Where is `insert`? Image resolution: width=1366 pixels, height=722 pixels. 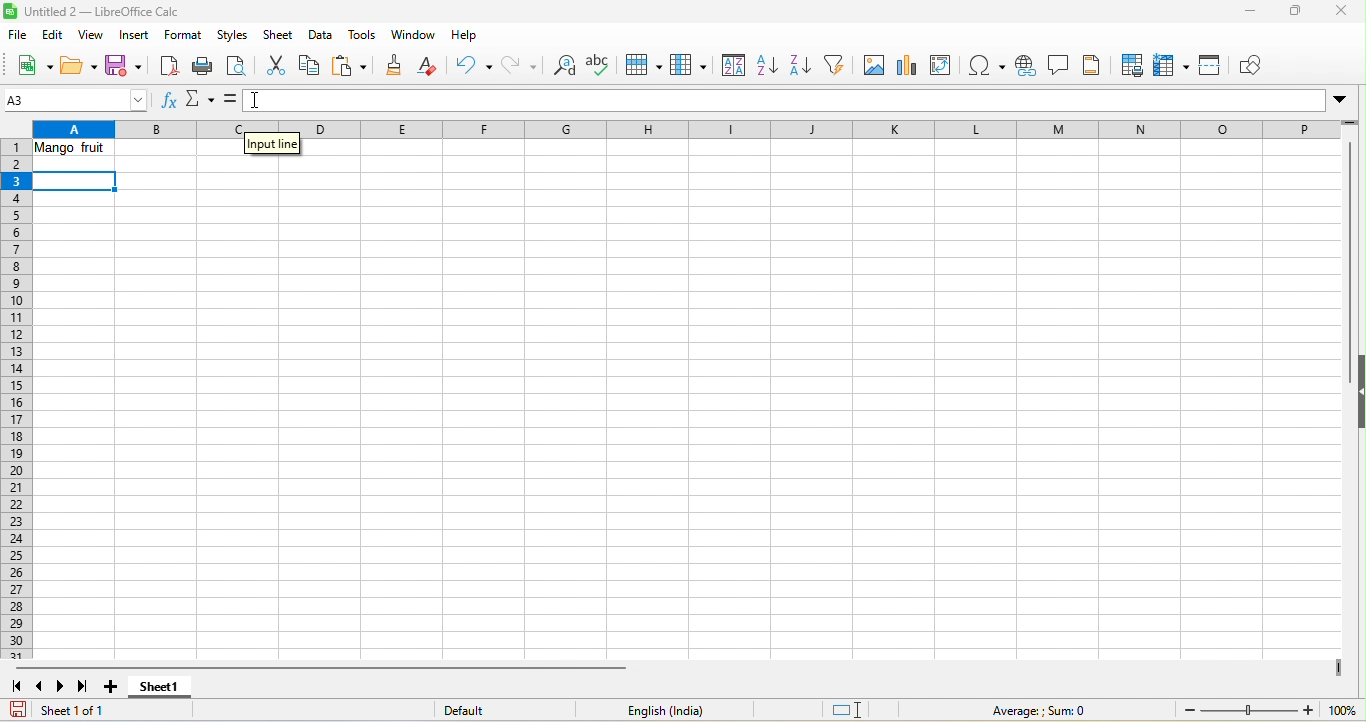 insert is located at coordinates (135, 36).